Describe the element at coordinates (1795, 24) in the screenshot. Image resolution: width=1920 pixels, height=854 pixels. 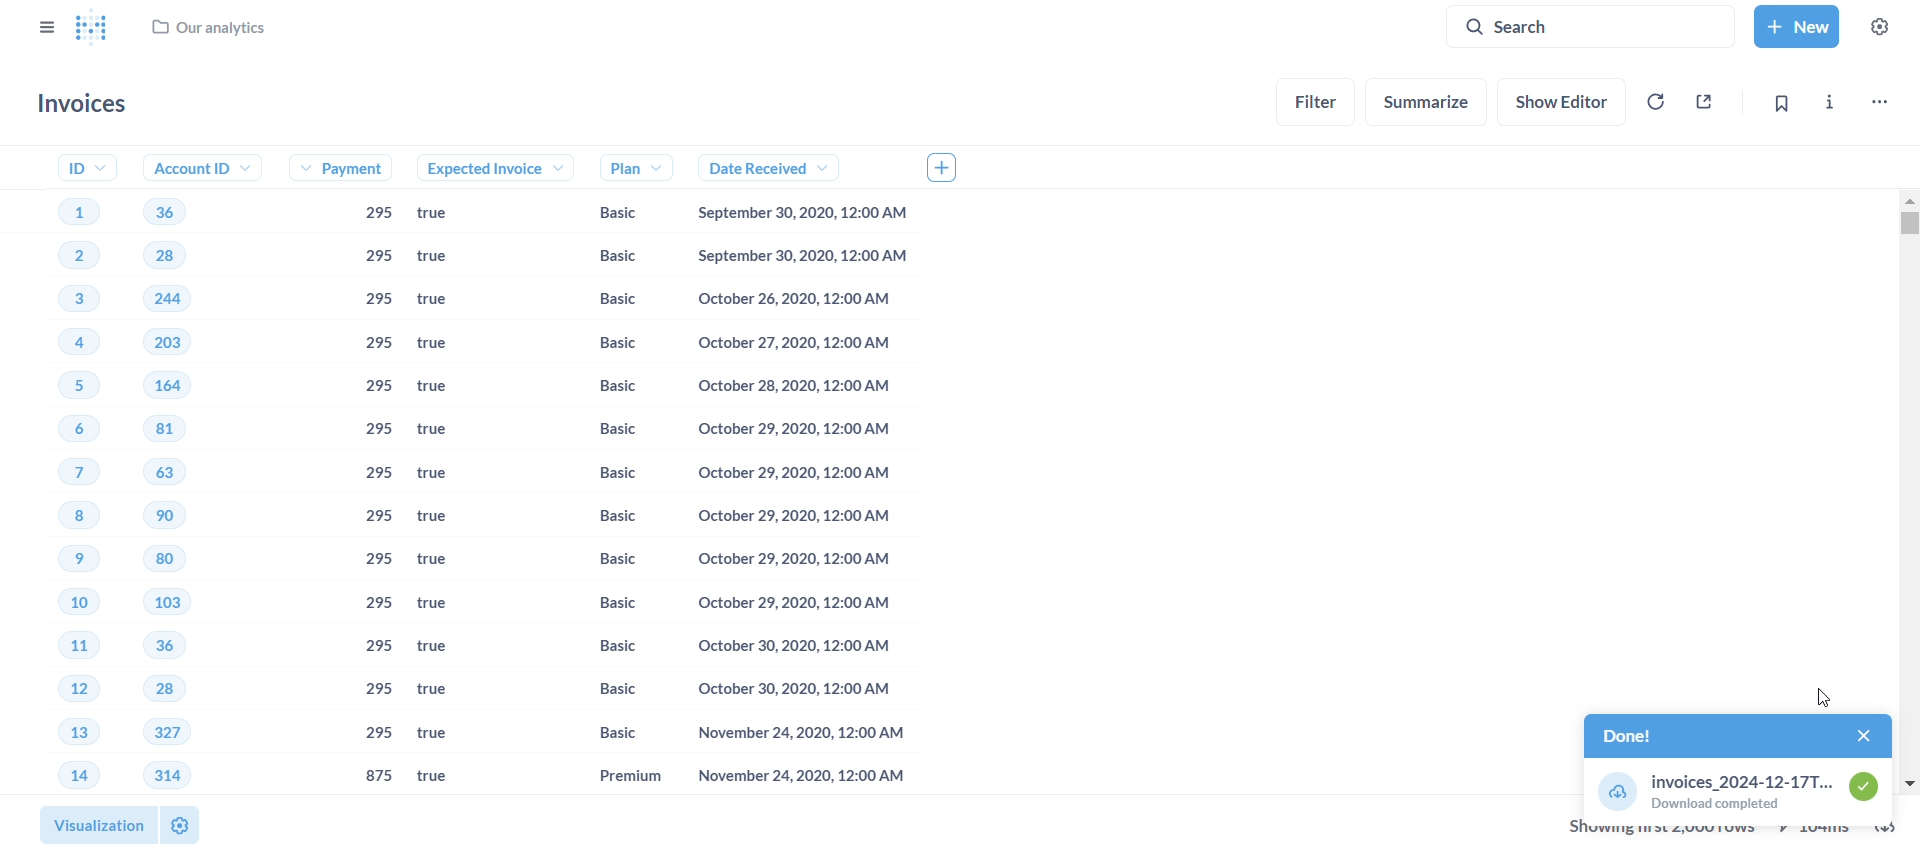
I see `new` at that location.